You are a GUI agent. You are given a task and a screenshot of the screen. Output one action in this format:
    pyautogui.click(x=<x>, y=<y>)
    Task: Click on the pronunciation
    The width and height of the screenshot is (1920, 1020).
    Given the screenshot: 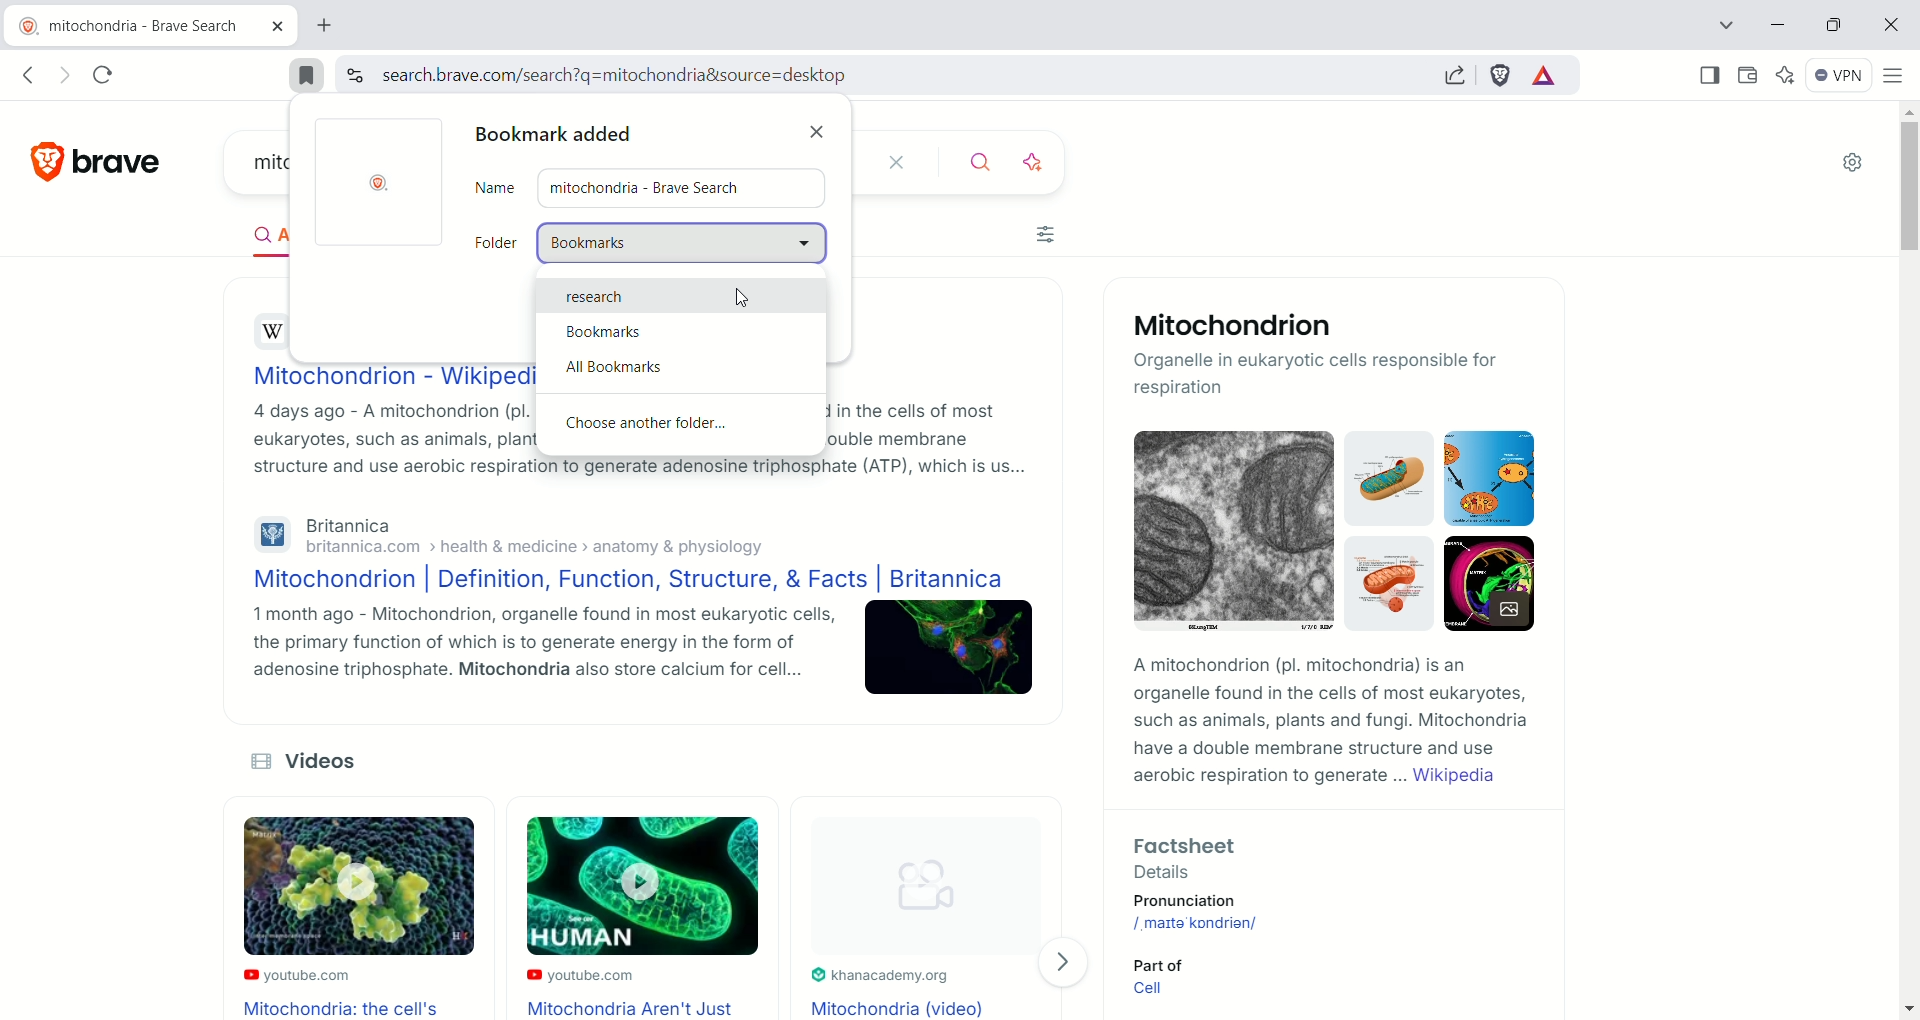 What is the action you would take?
    pyautogui.click(x=1214, y=901)
    